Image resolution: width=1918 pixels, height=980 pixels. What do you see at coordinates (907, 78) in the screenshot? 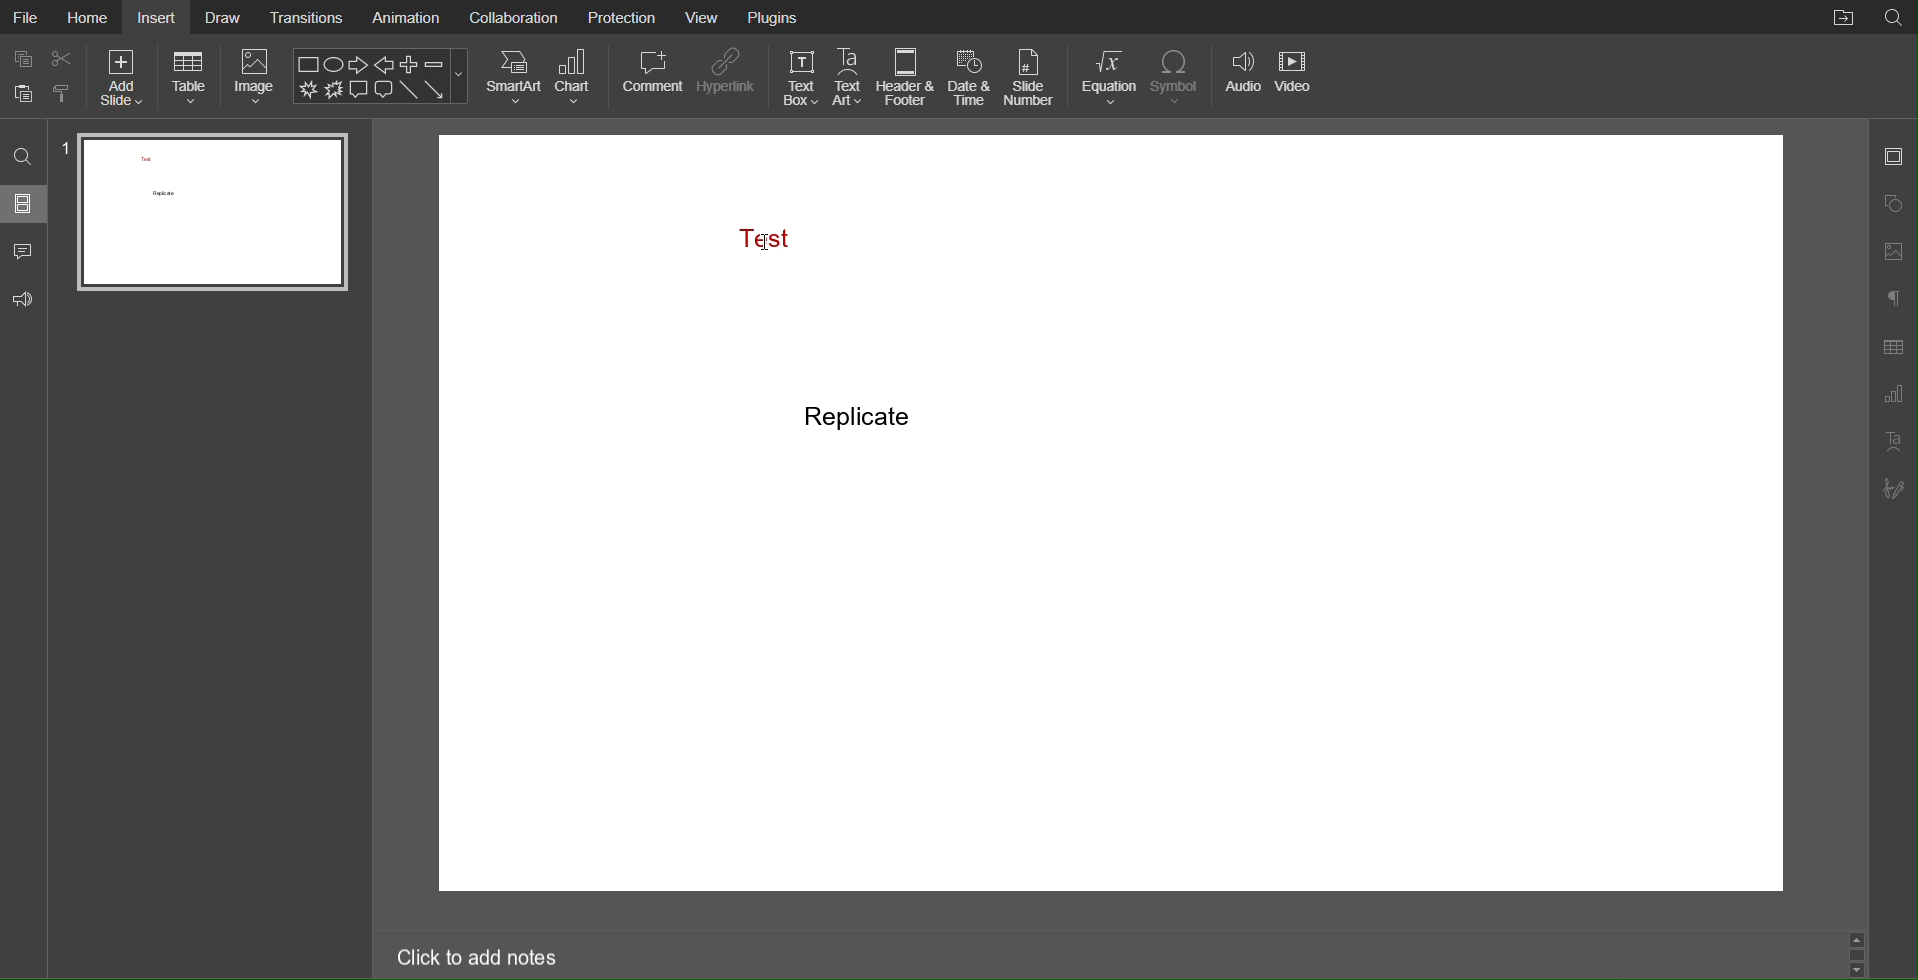
I see `Header & Footer` at bounding box center [907, 78].